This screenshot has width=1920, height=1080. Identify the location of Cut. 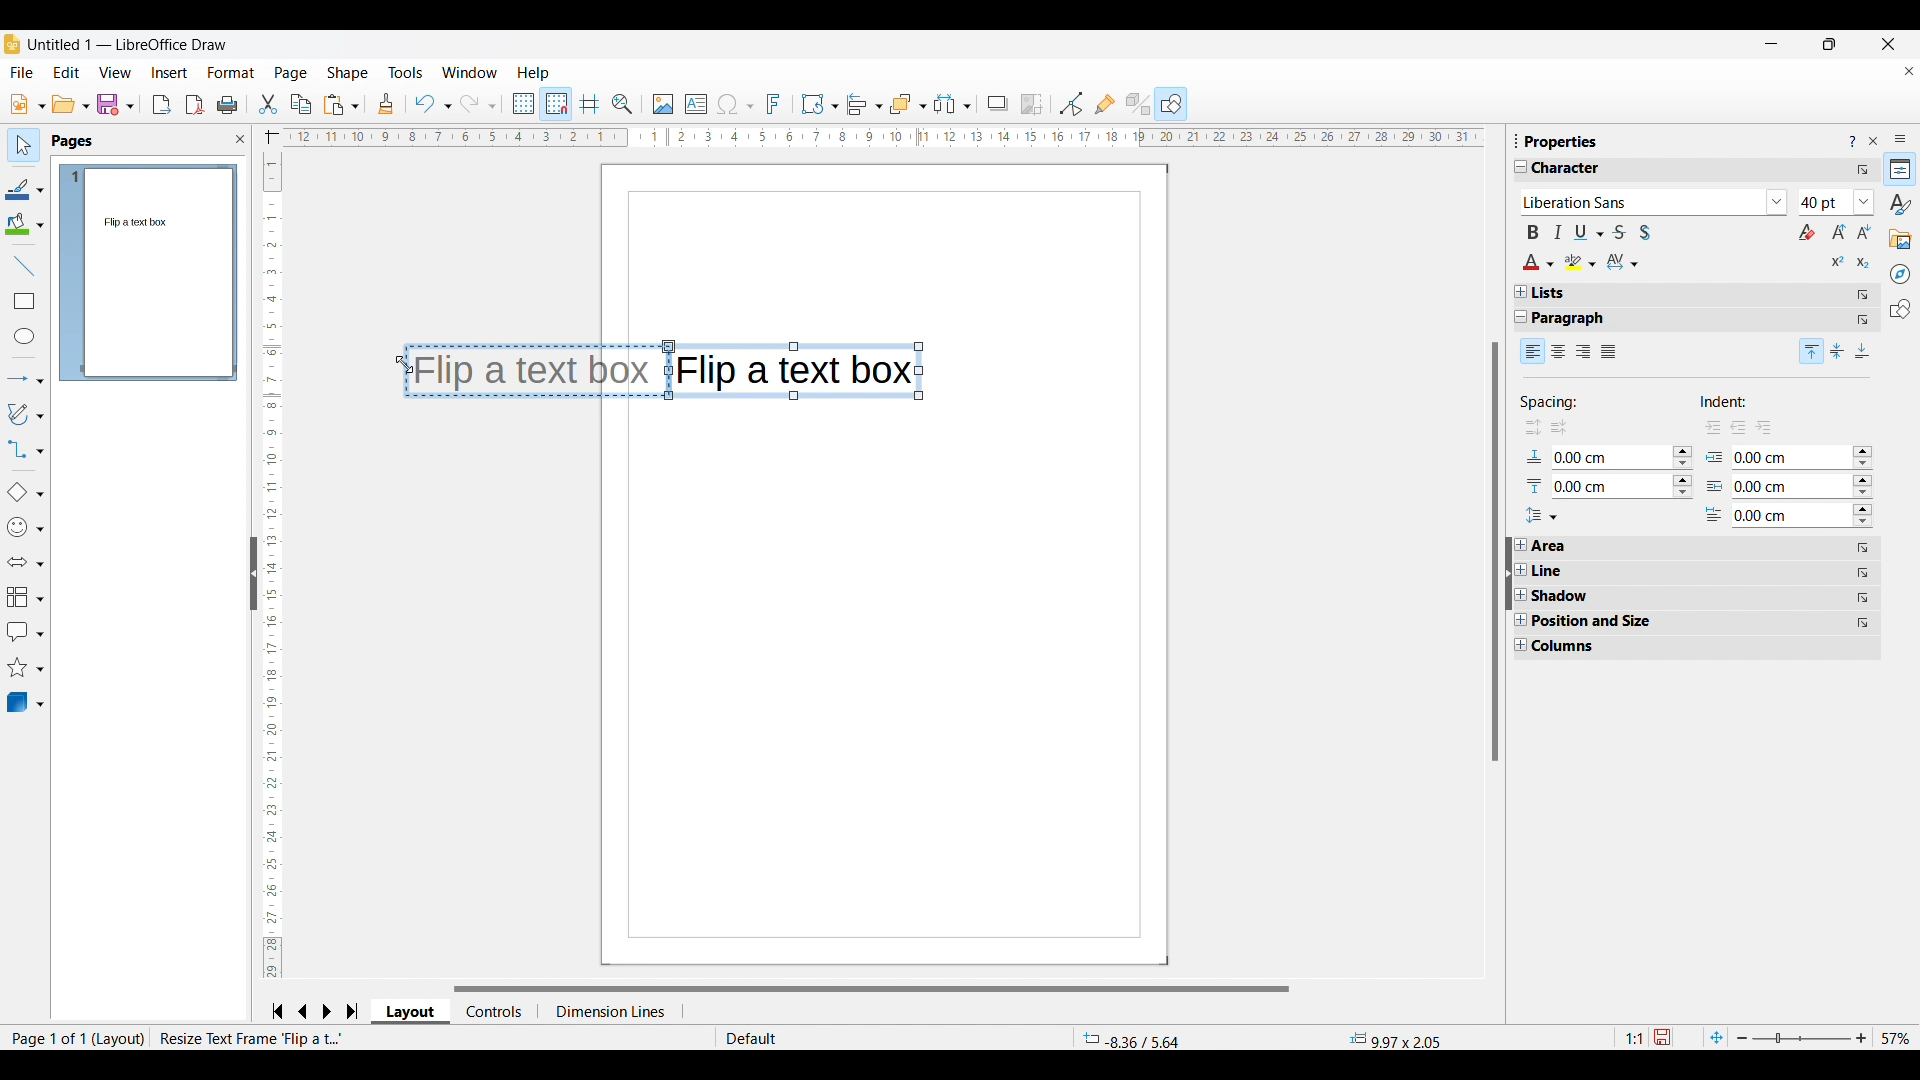
(269, 105).